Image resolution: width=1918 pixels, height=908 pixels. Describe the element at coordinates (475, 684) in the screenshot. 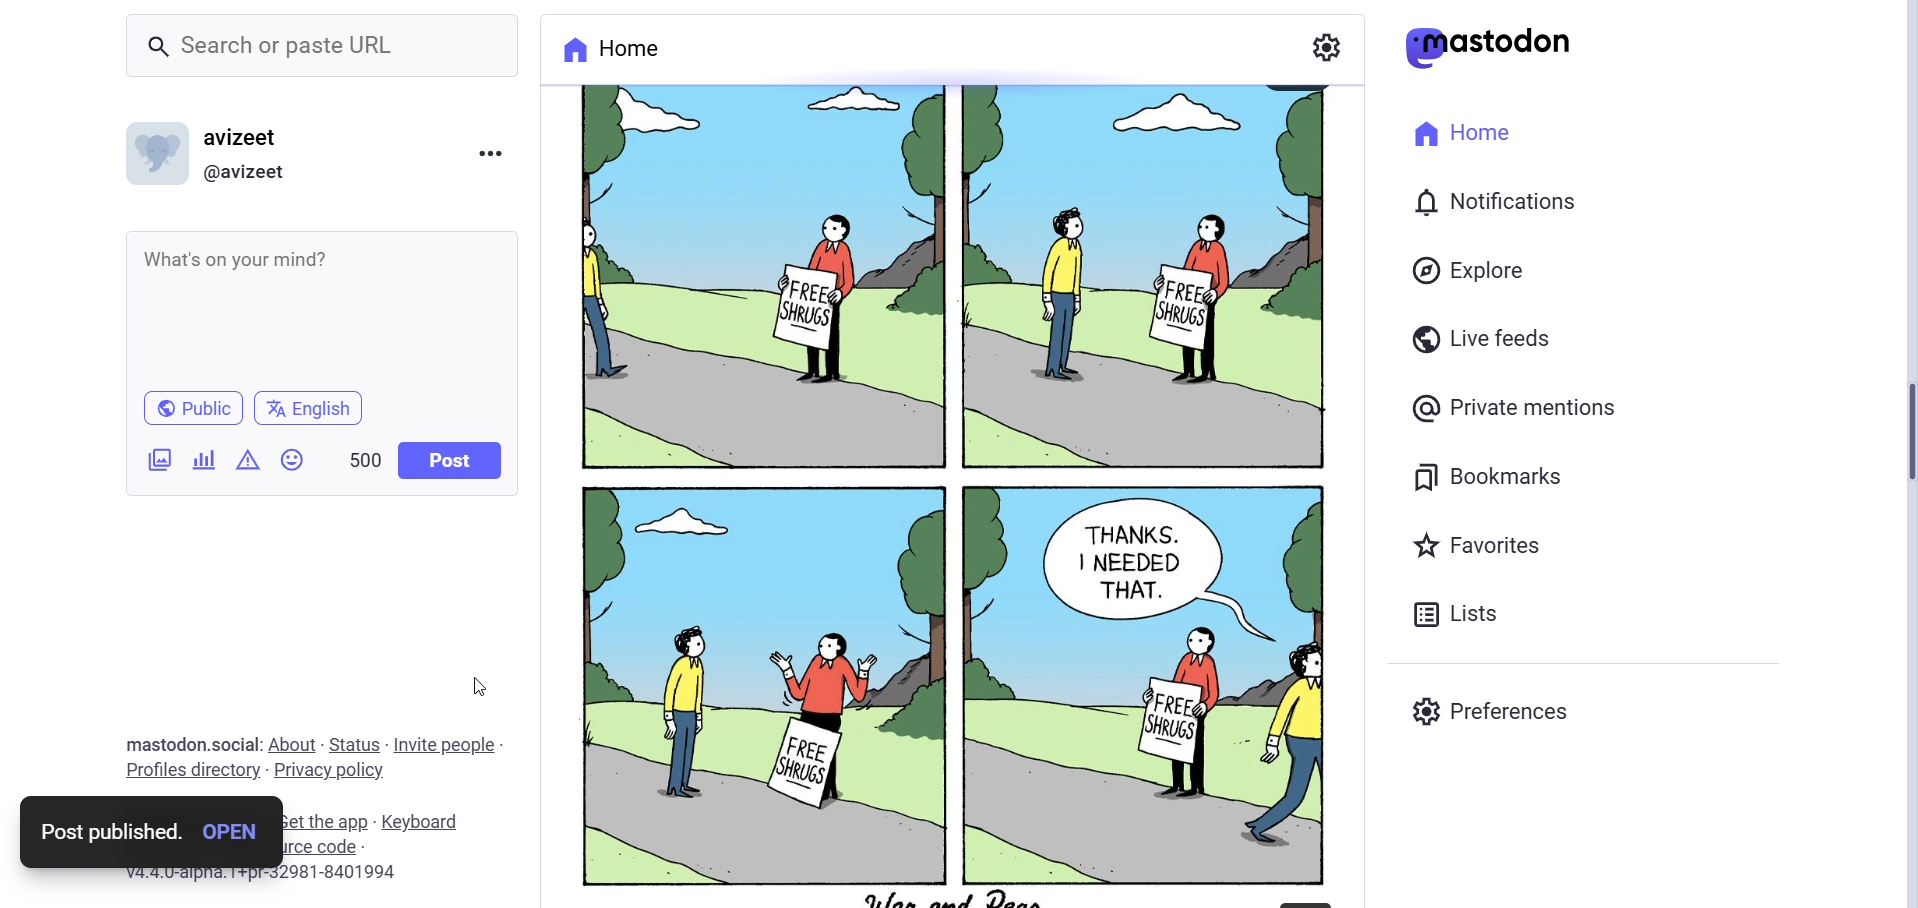

I see `cursor` at that location.